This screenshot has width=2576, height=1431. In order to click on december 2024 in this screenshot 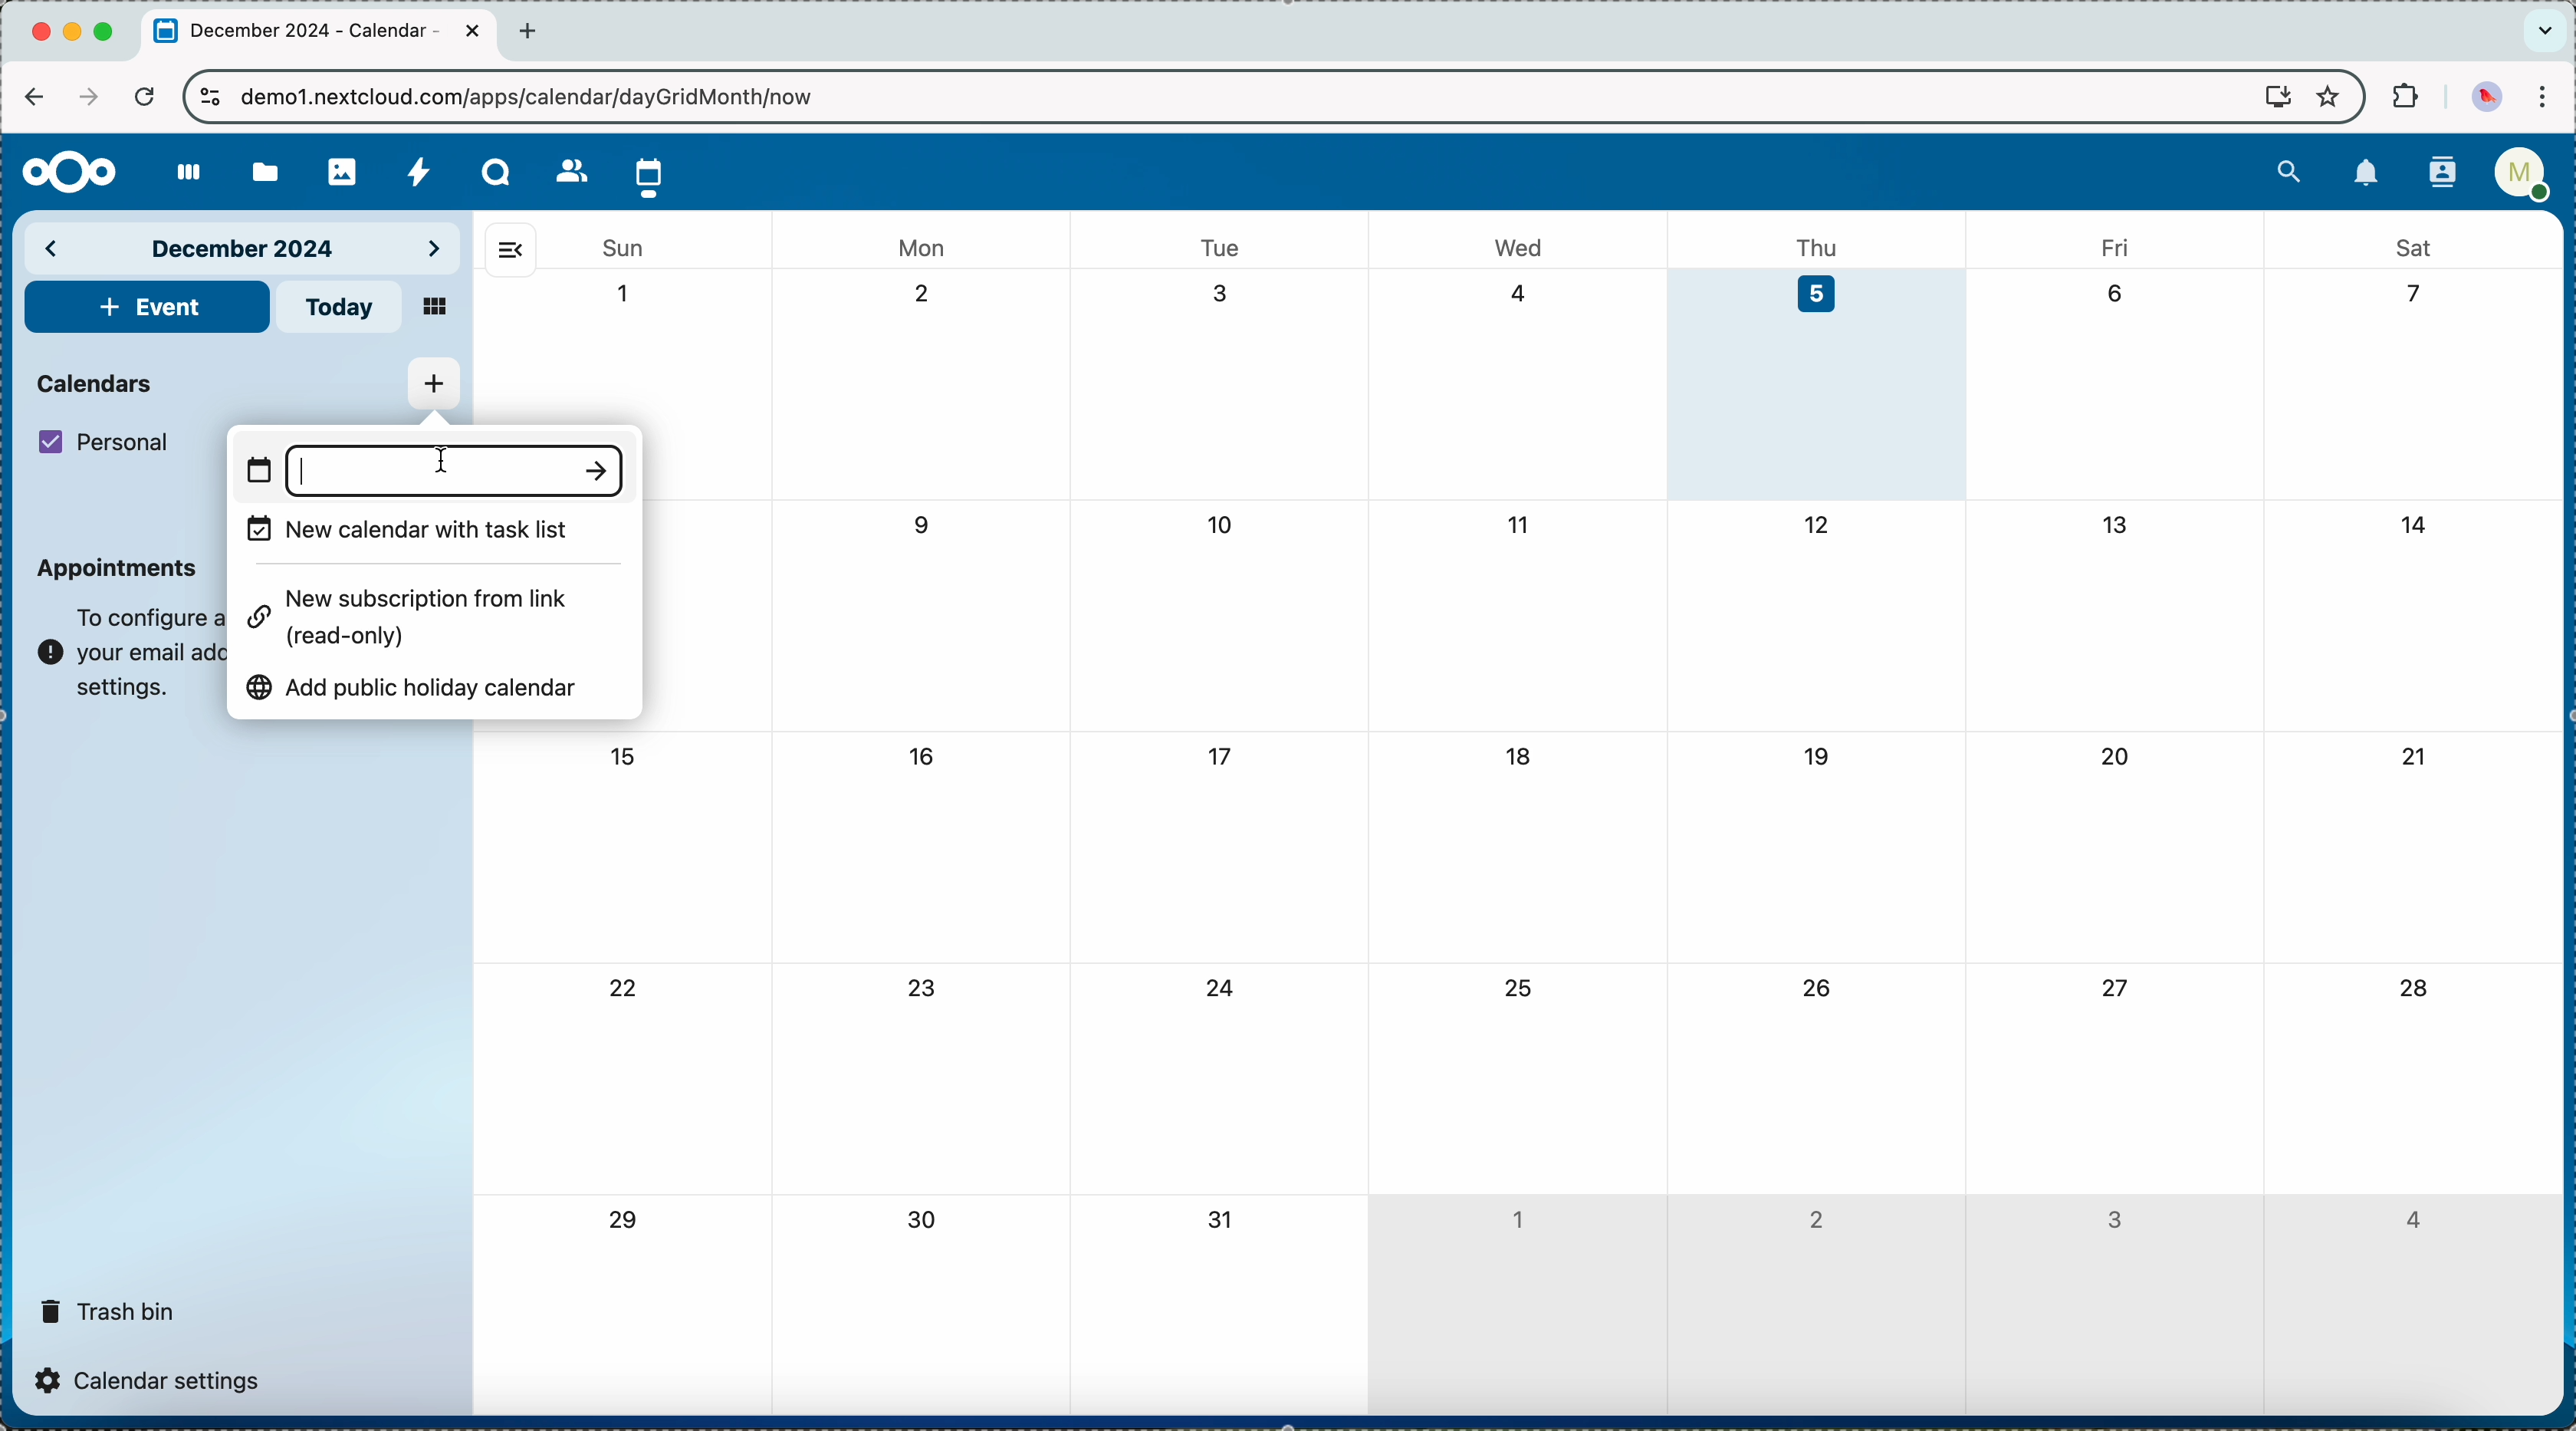, I will do `click(246, 246)`.